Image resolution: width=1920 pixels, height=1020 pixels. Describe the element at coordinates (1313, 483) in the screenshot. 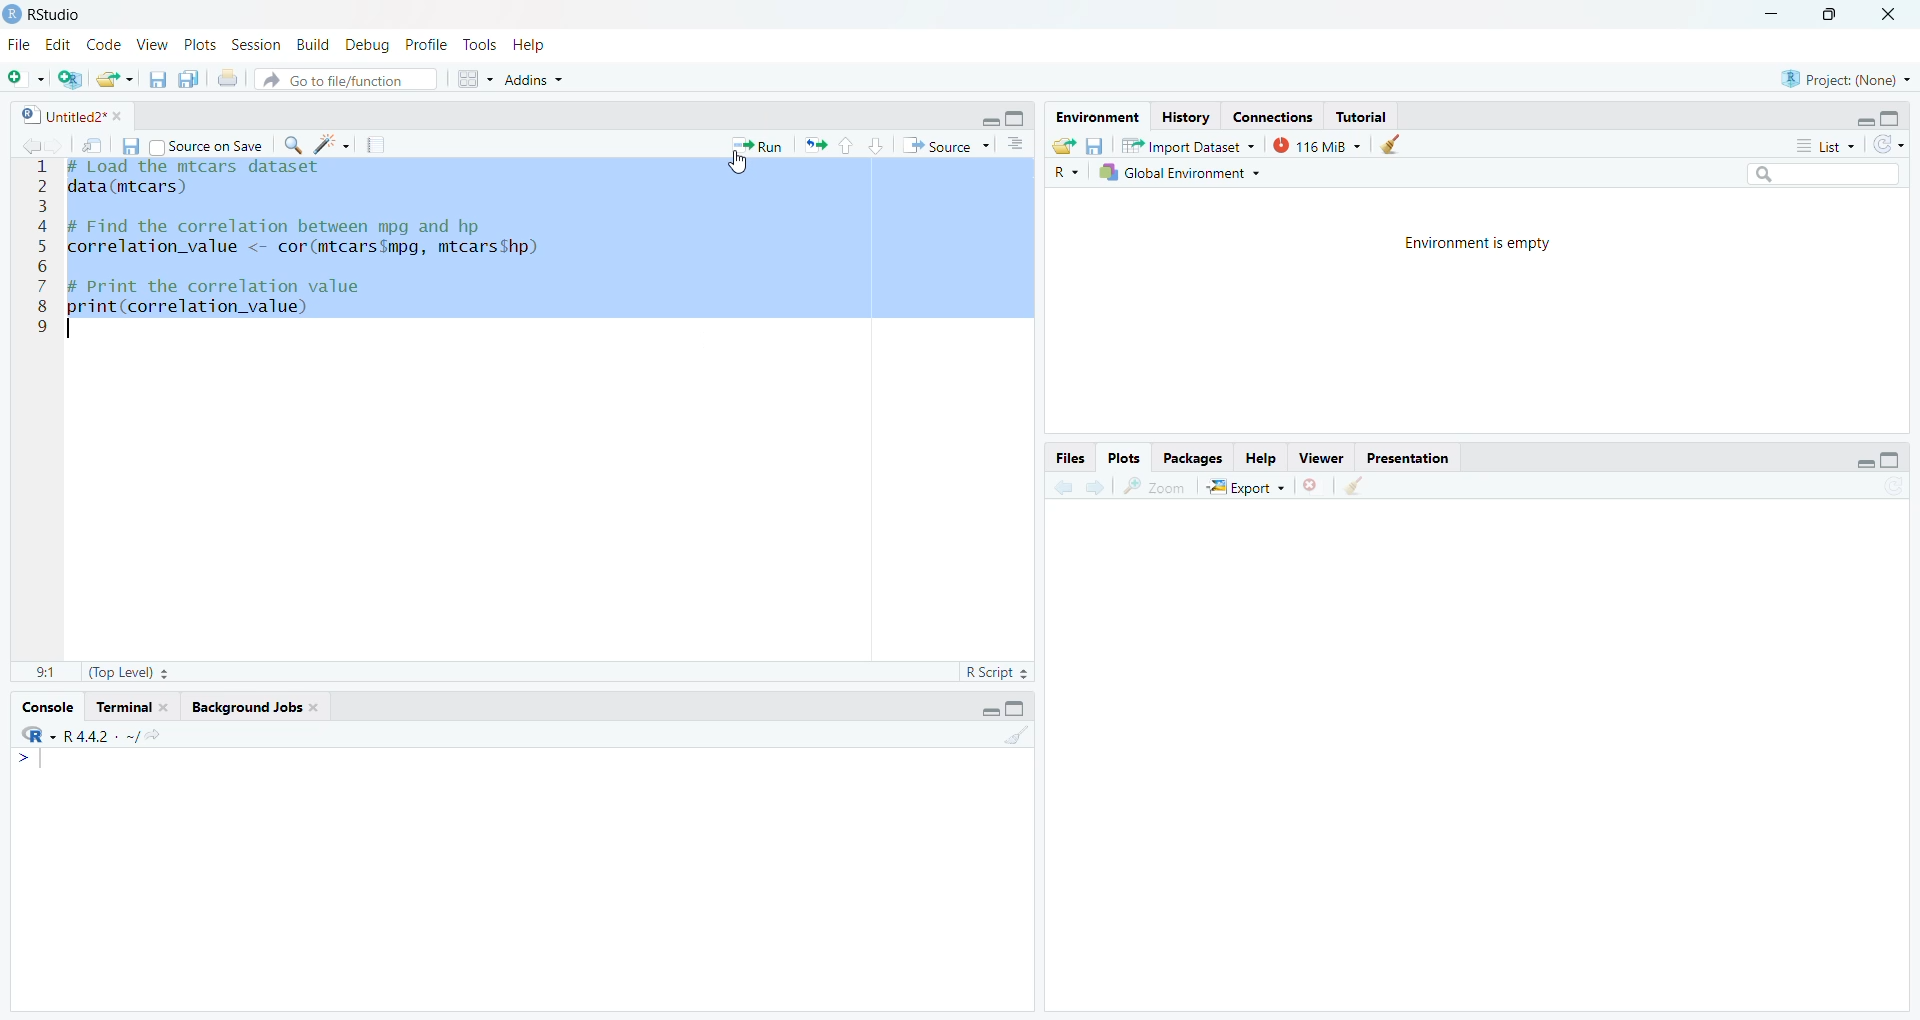

I see `Close` at that location.